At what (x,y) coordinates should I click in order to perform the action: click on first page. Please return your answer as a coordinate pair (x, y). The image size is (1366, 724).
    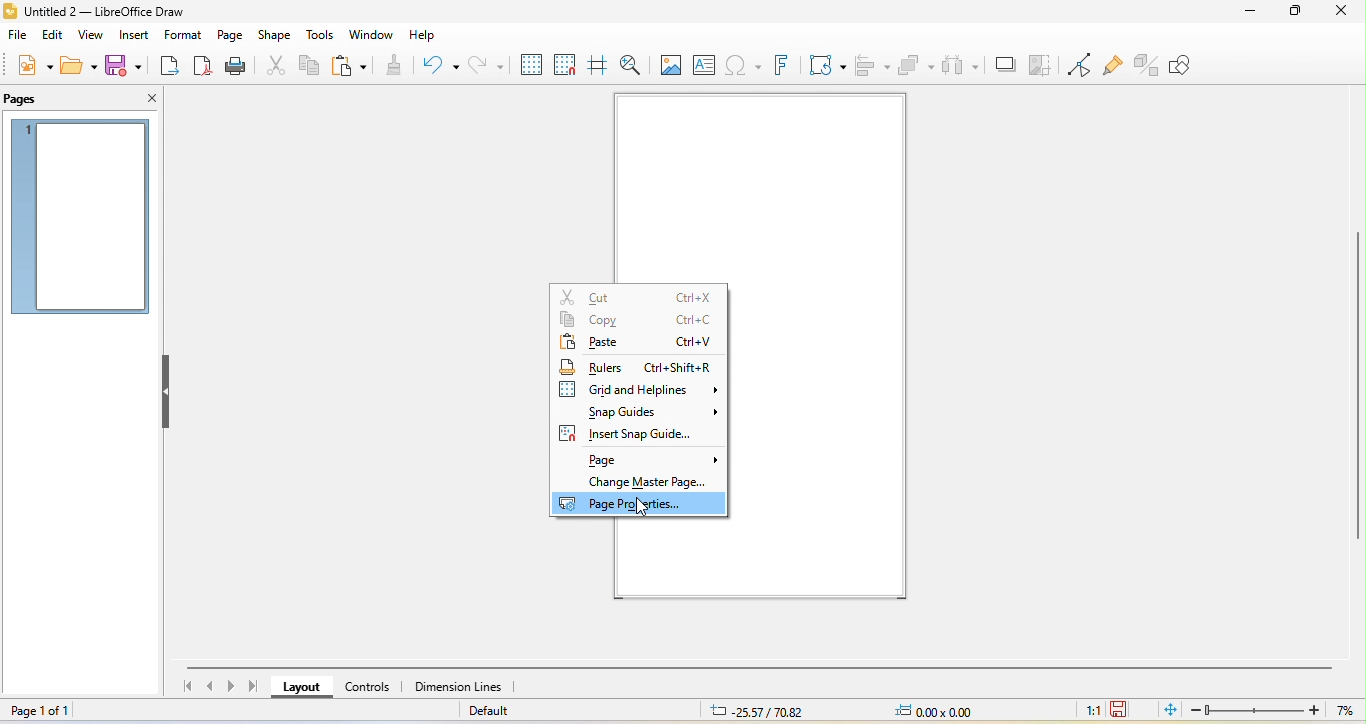
    Looking at the image, I should click on (185, 689).